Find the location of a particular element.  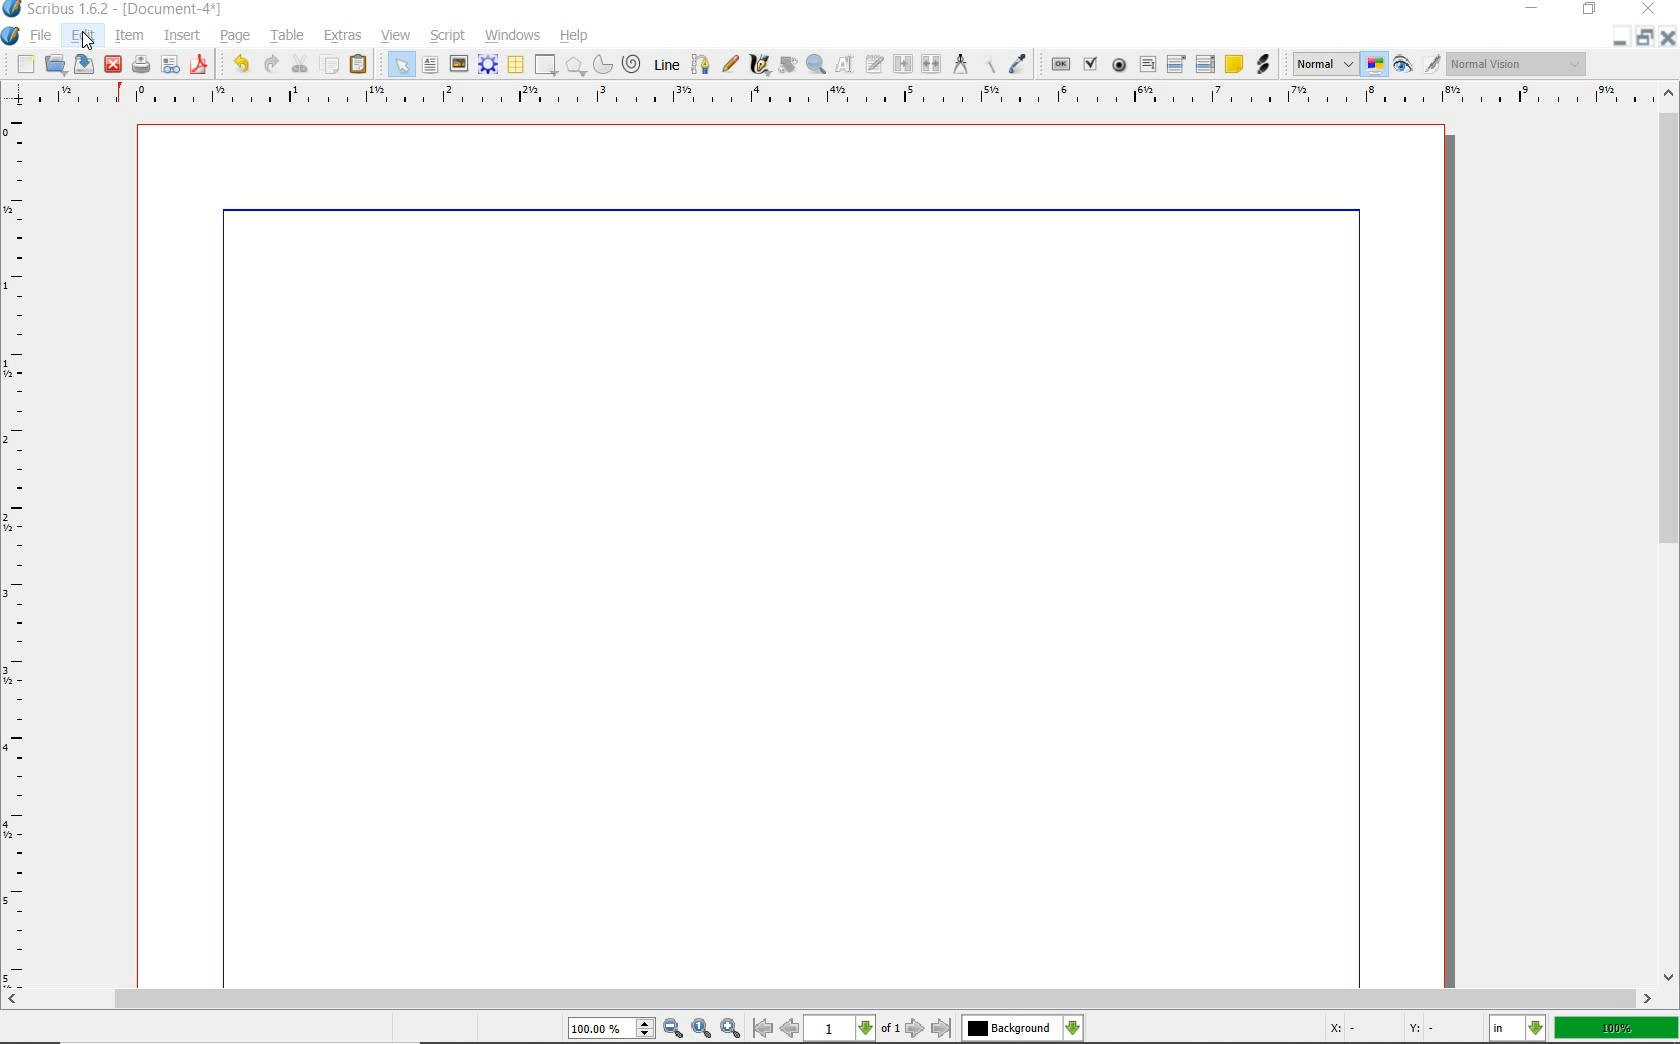

link text frames is located at coordinates (901, 63).